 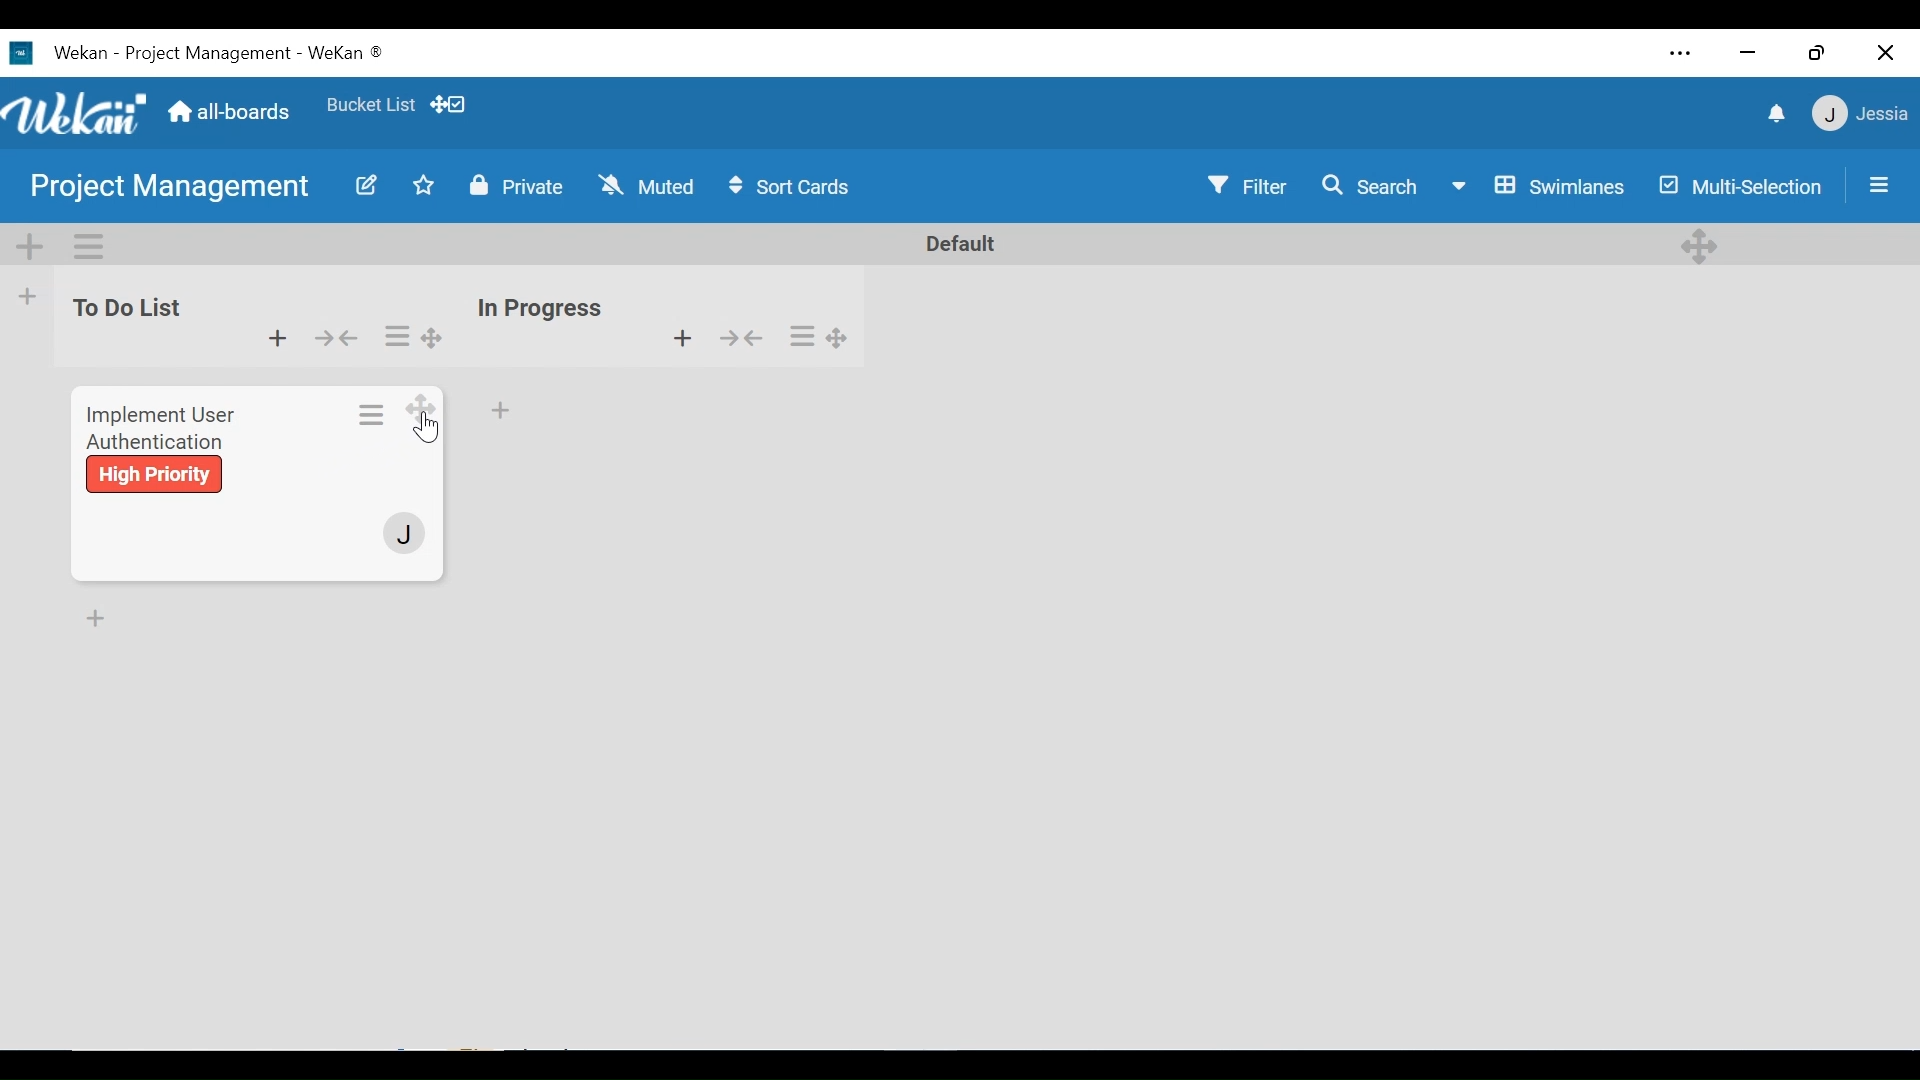 I want to click on collapse, so click(x=740, y=337).